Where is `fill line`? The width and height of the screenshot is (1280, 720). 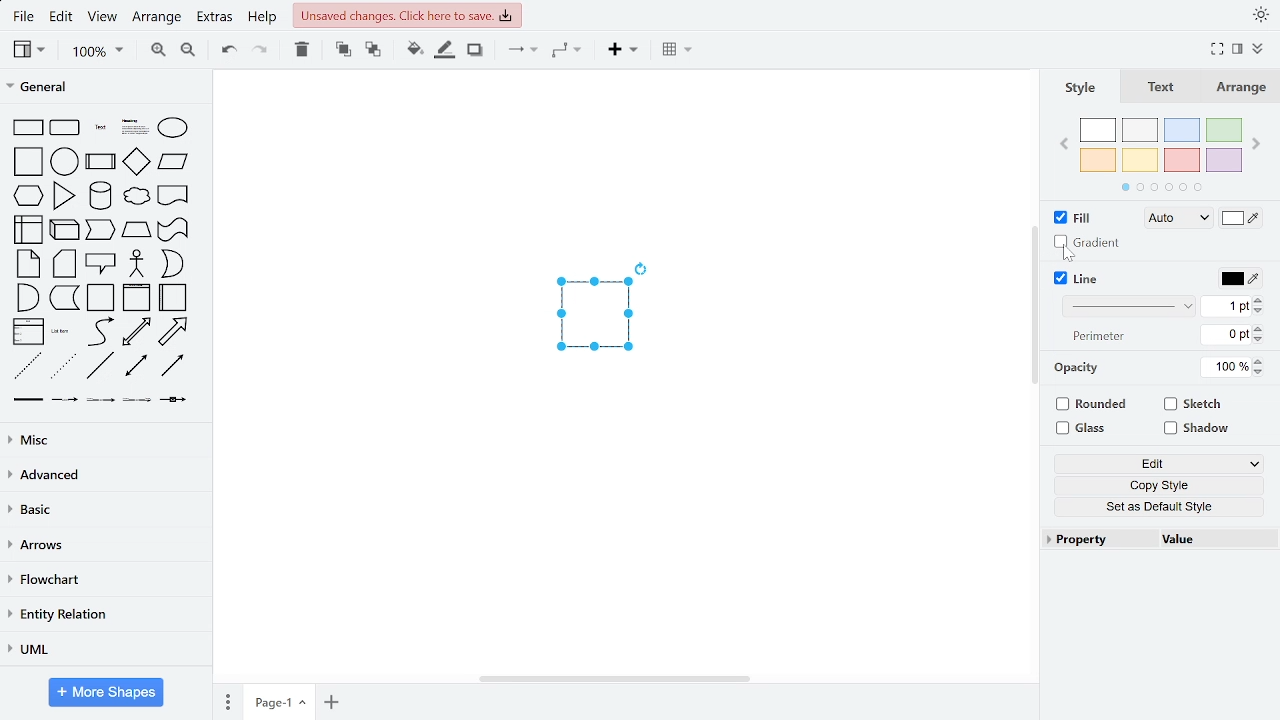
fill line is located at coordinates (444, 51).